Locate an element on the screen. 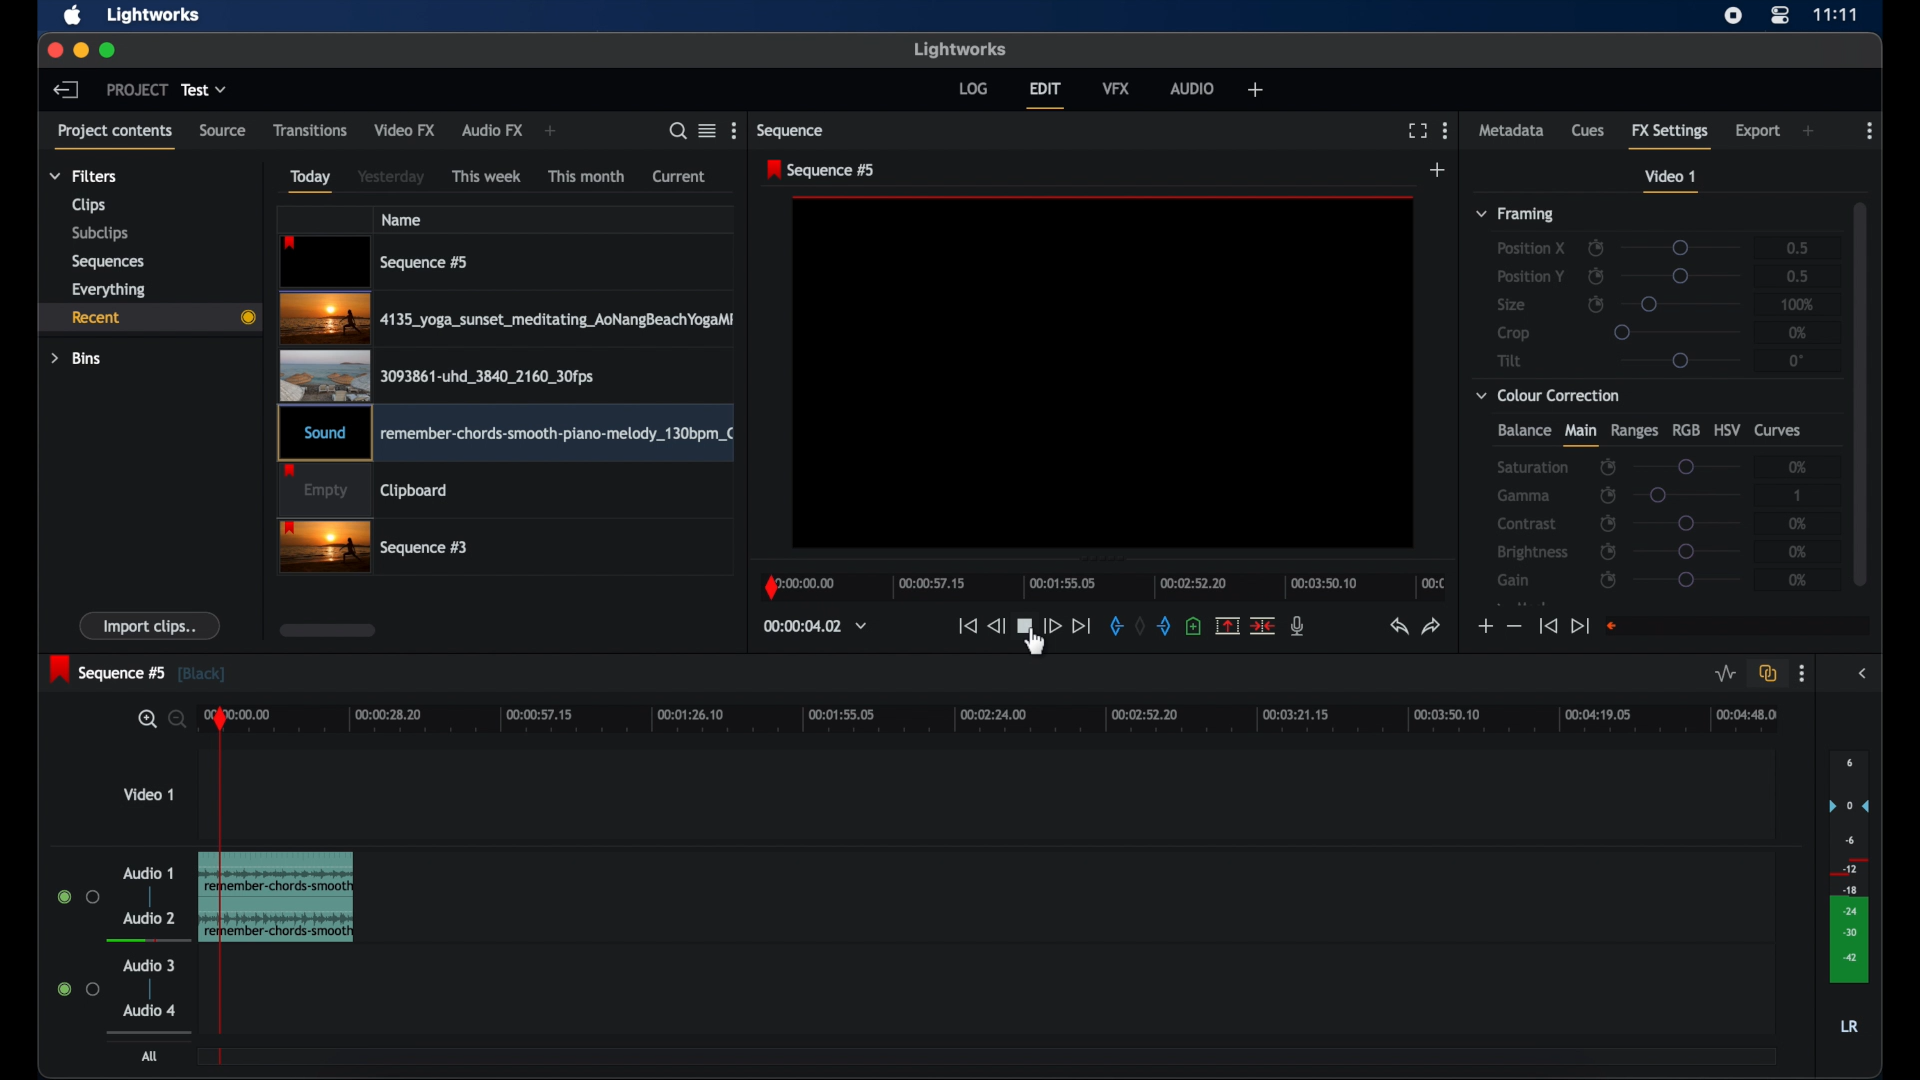 This screenshot has width=1920, height=1080. log is located at coordinates (973, 89).